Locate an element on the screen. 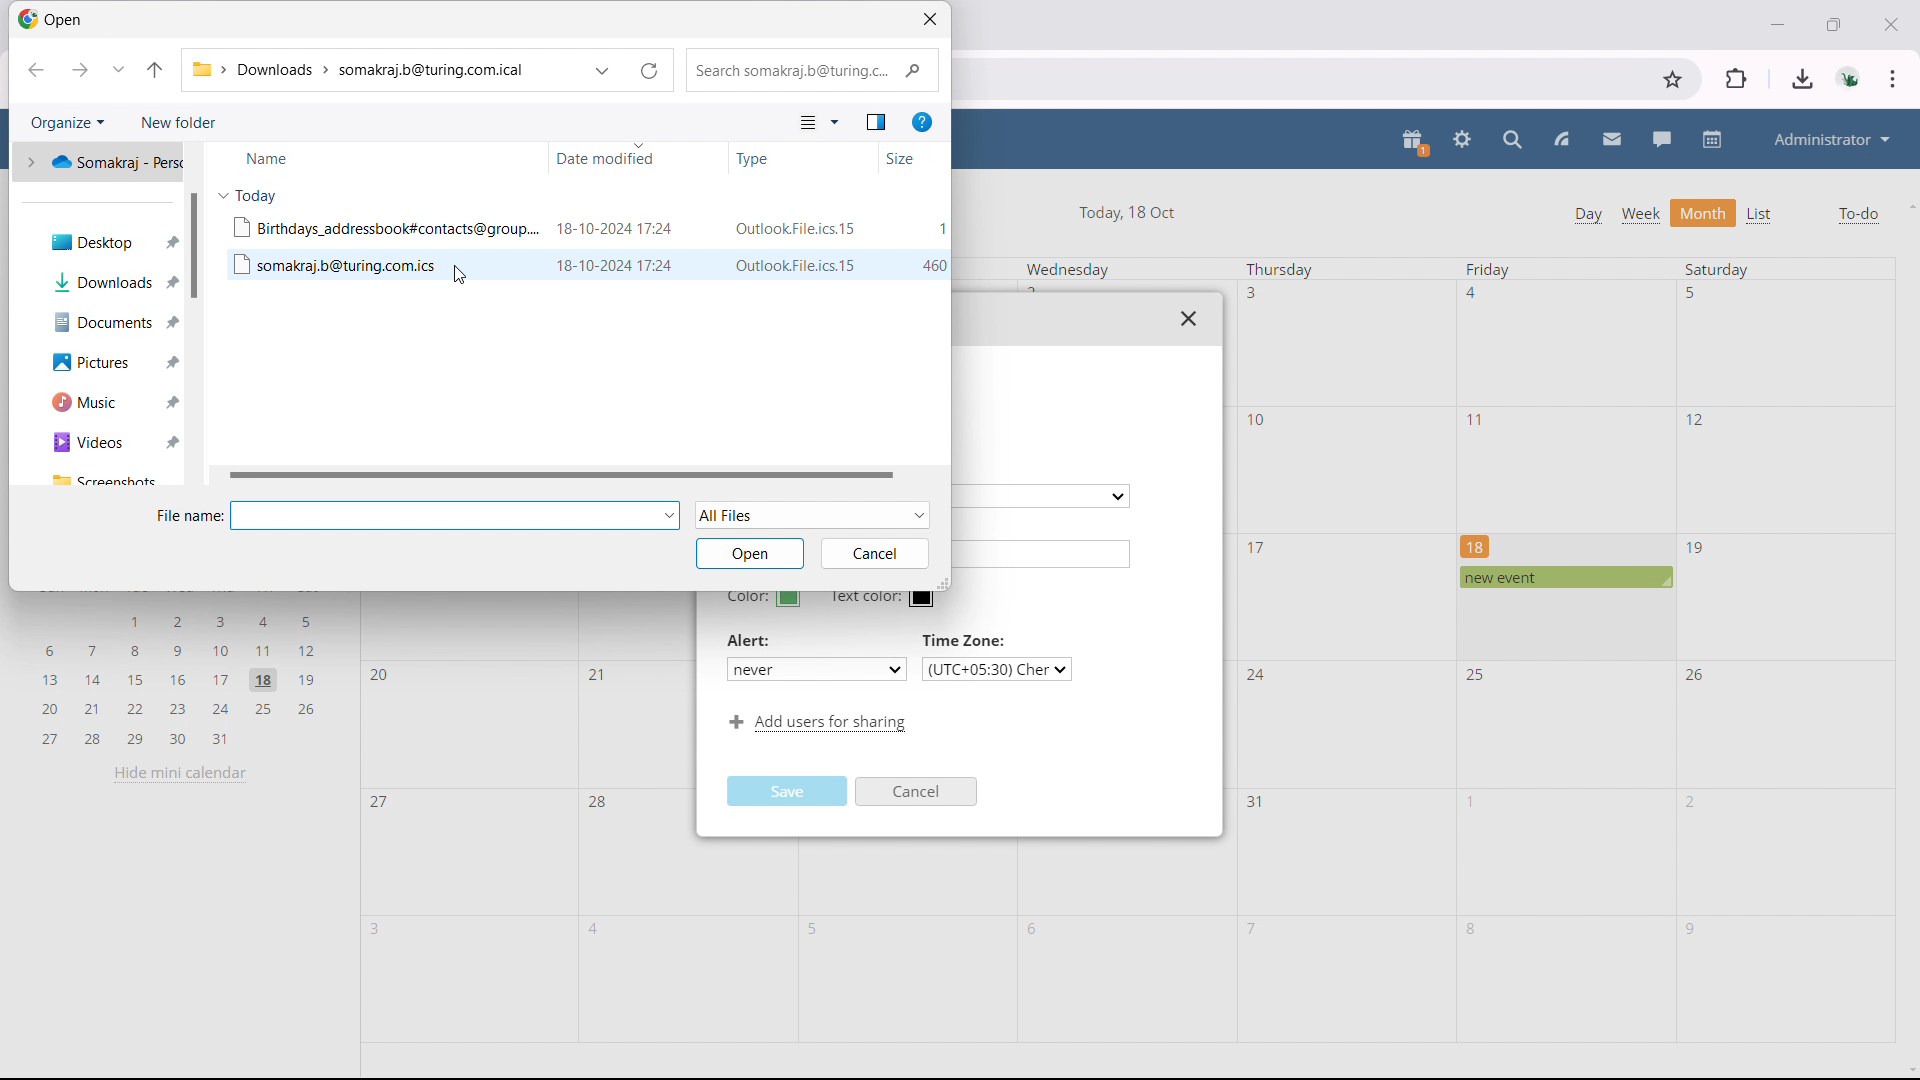 Image resolution: width=1920 pixels, height=1080 pixels. month is located at coordinates (1704, 213).